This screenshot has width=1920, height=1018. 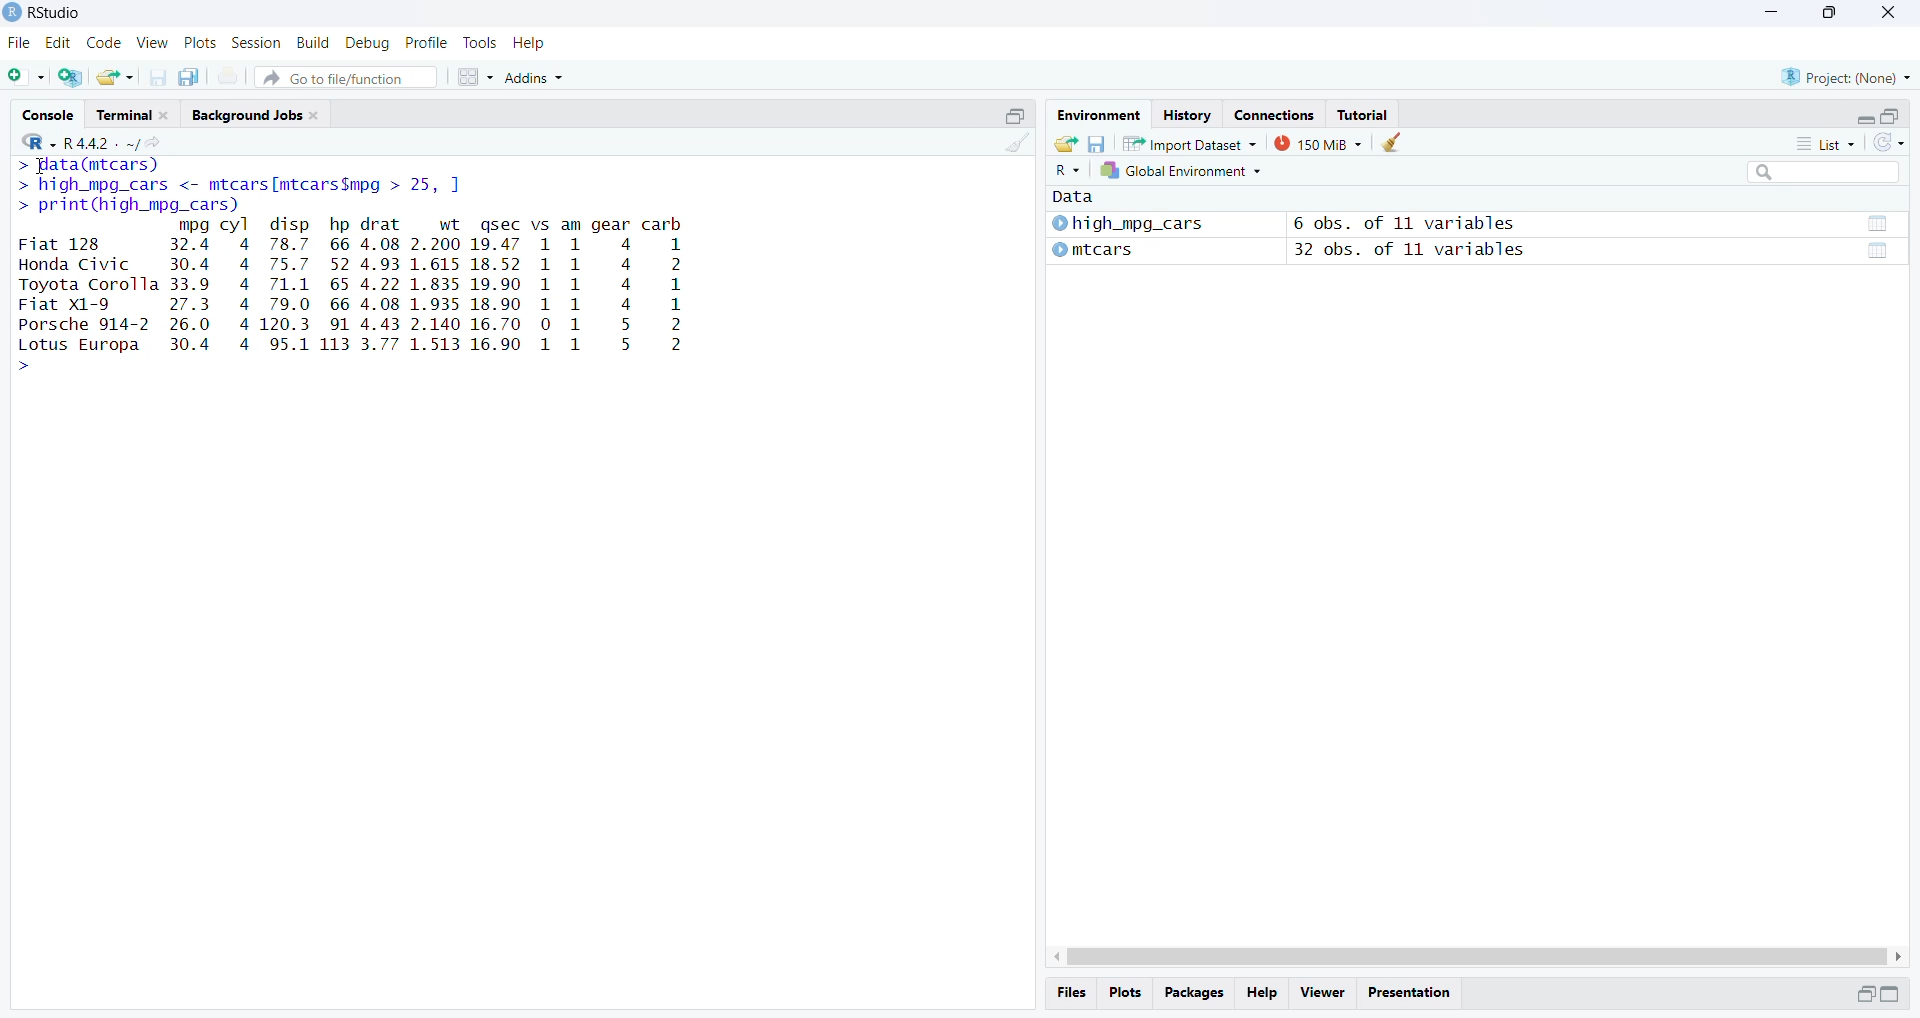 What do you see at coordinates (475, 78) in the screenshot?
I see `Workspace panes` at bounding box center [475, 78].